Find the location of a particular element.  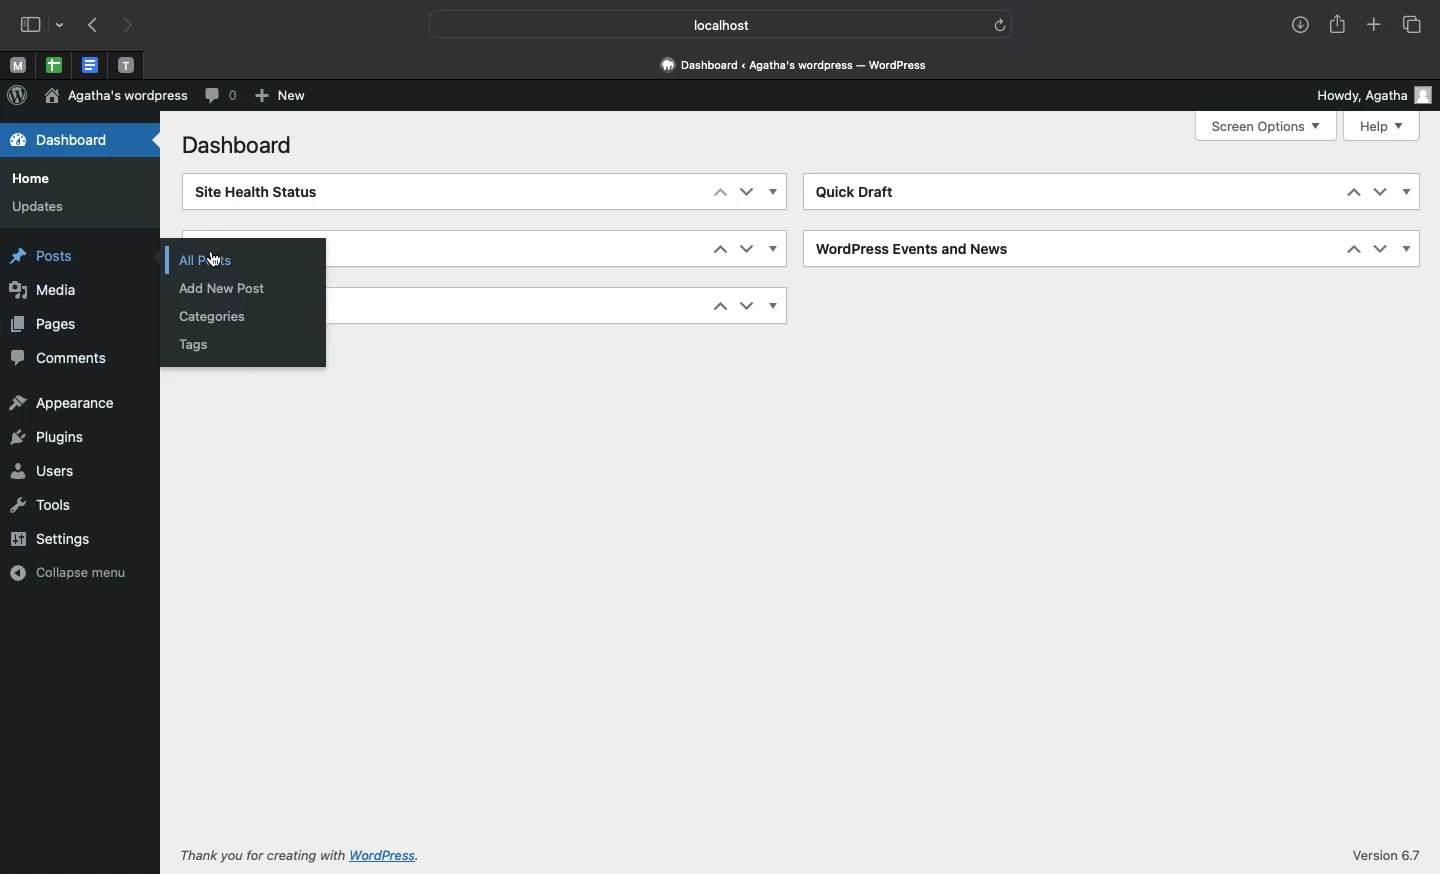

Plugins is located at coordinates (46, 438).